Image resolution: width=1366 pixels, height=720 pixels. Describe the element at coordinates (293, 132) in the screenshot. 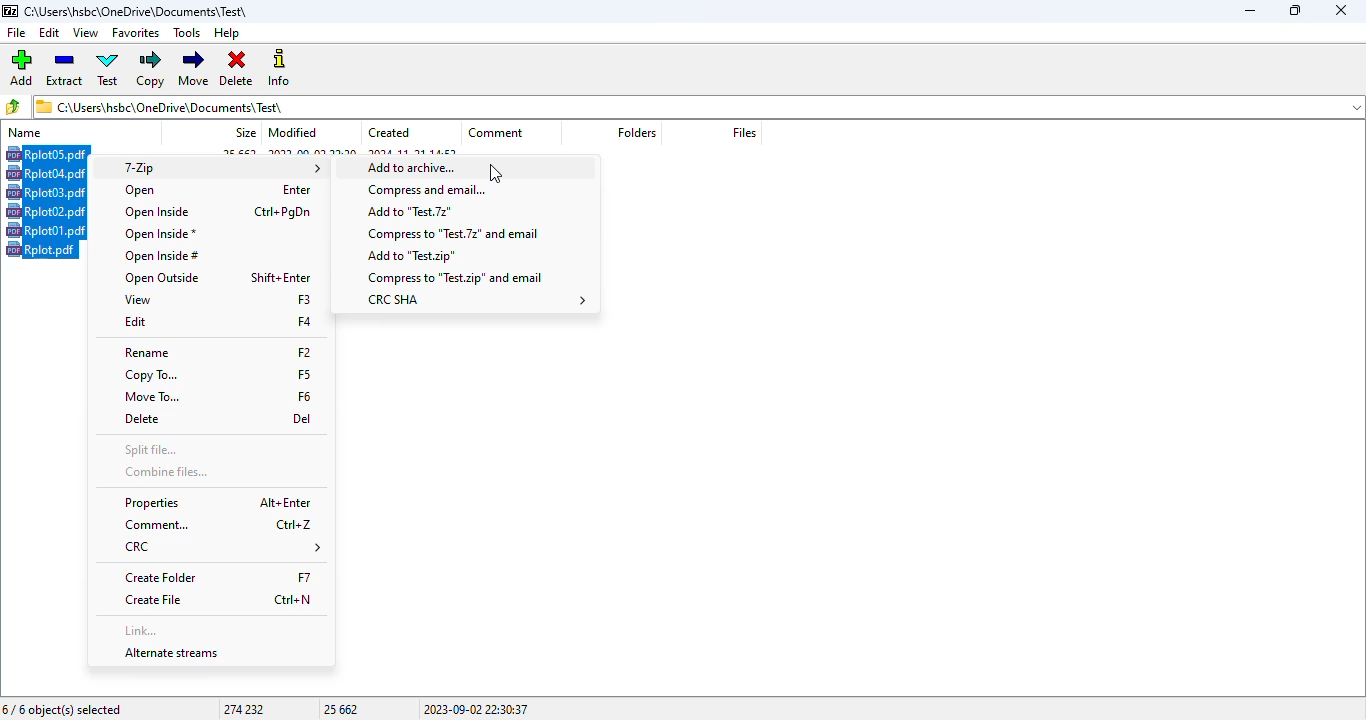

I see `modified` at that location.